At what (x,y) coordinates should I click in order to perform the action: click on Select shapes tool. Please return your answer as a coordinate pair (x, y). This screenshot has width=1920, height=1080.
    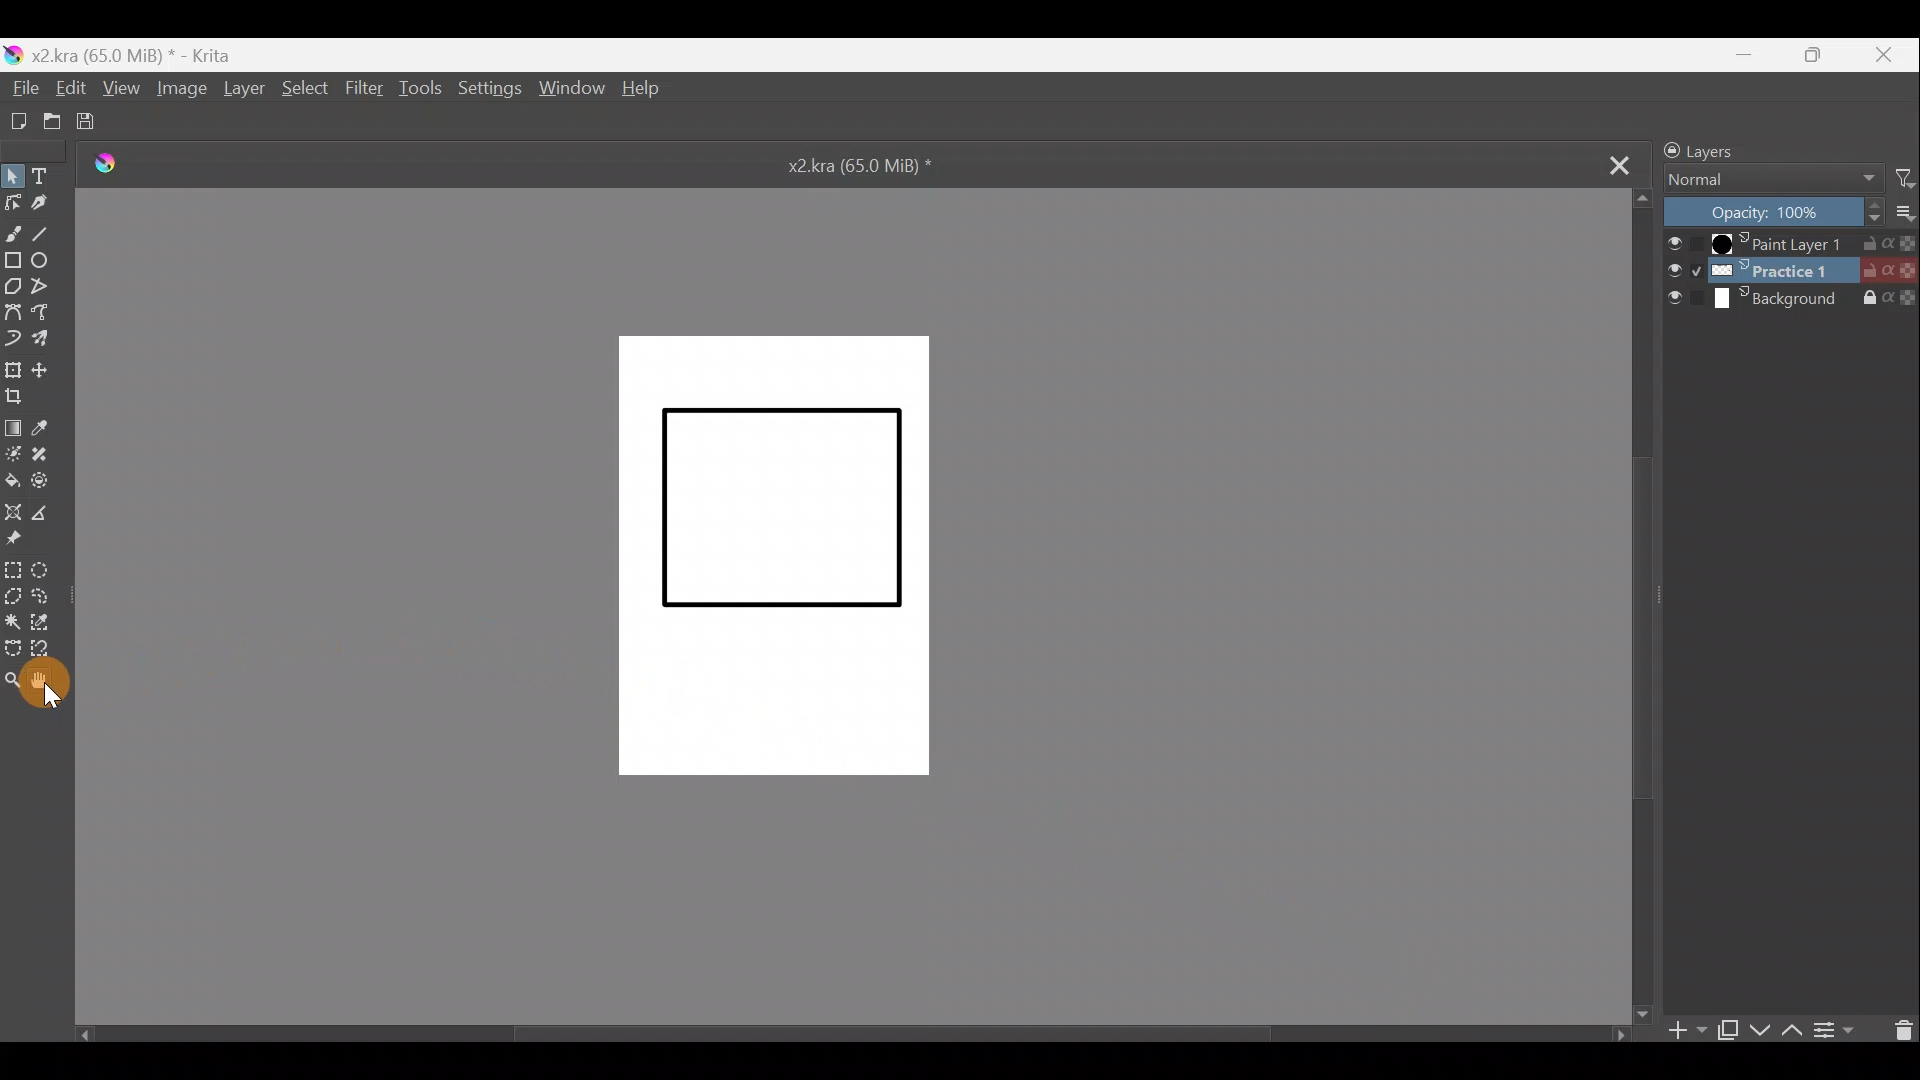
    Looking at the image, I should click on (12, 177).